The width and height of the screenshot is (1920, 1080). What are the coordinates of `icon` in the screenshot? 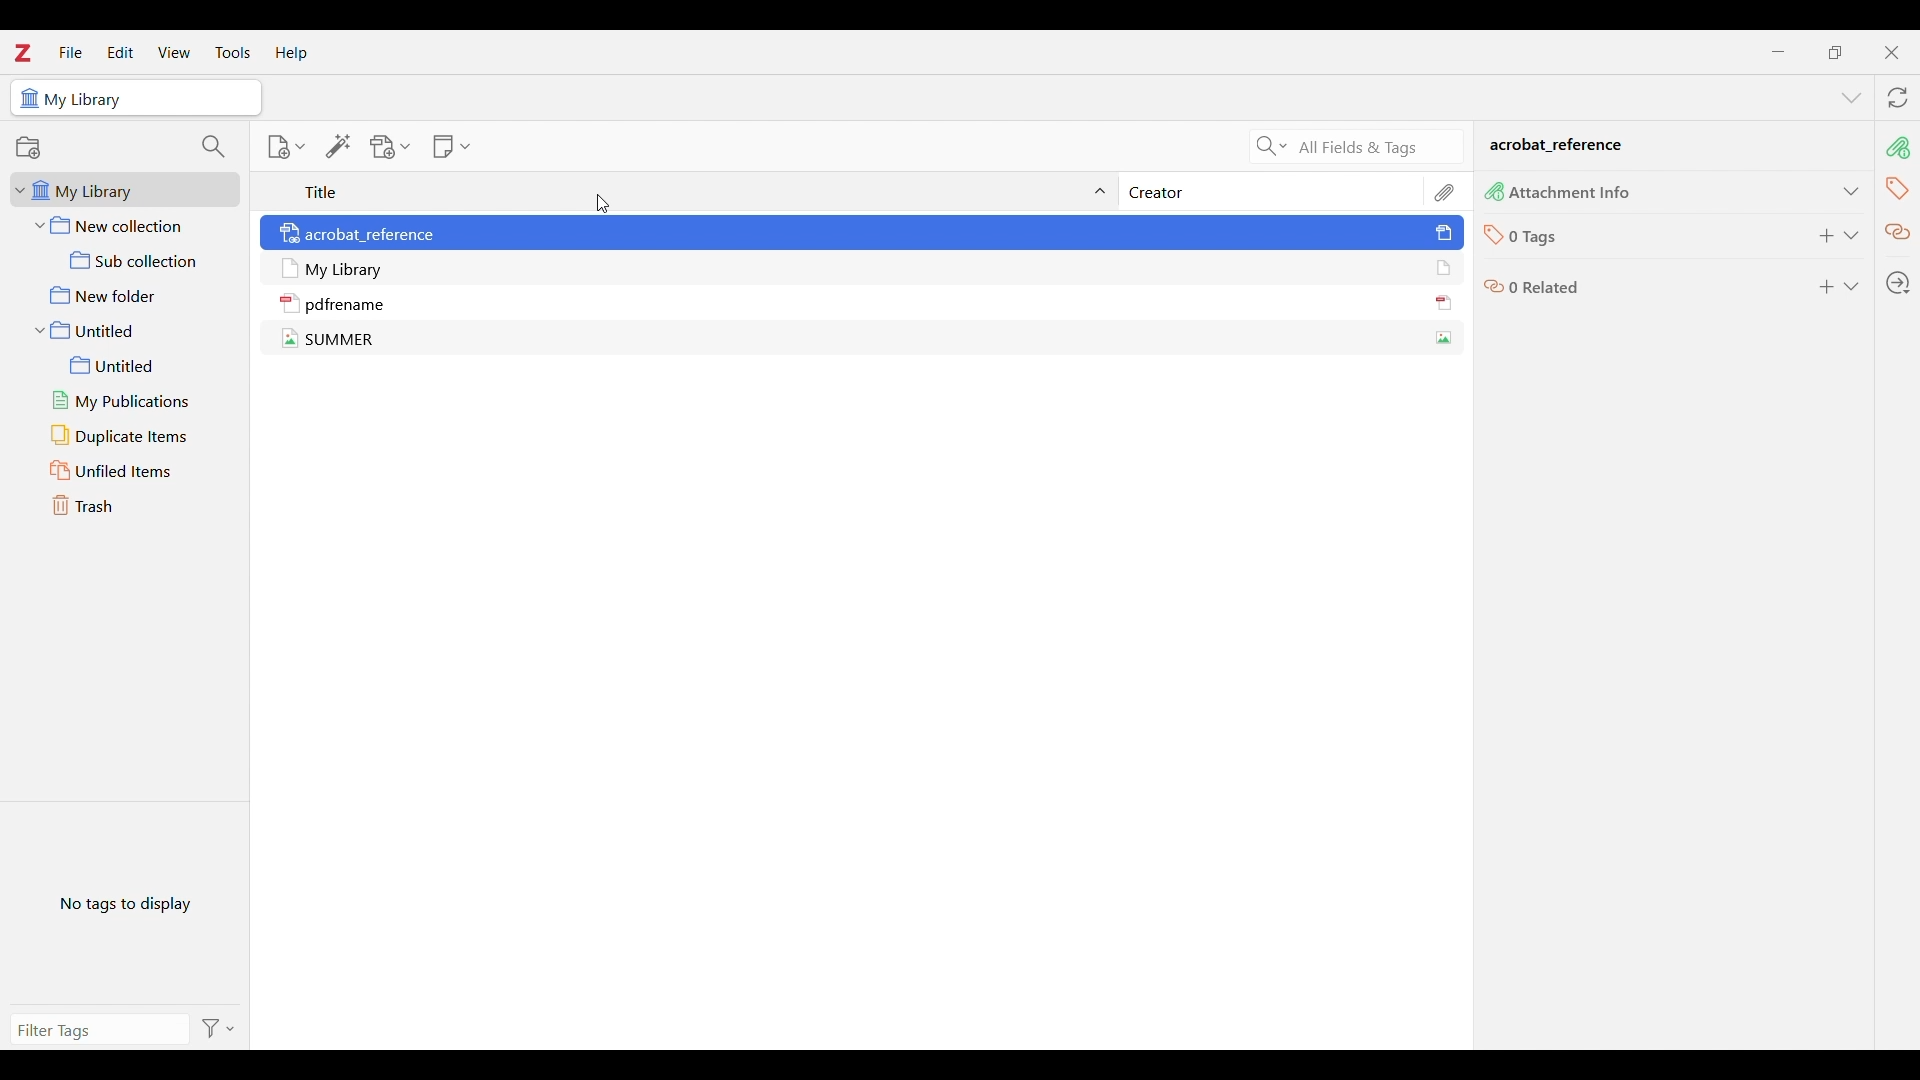 It's located at (1494, 191).